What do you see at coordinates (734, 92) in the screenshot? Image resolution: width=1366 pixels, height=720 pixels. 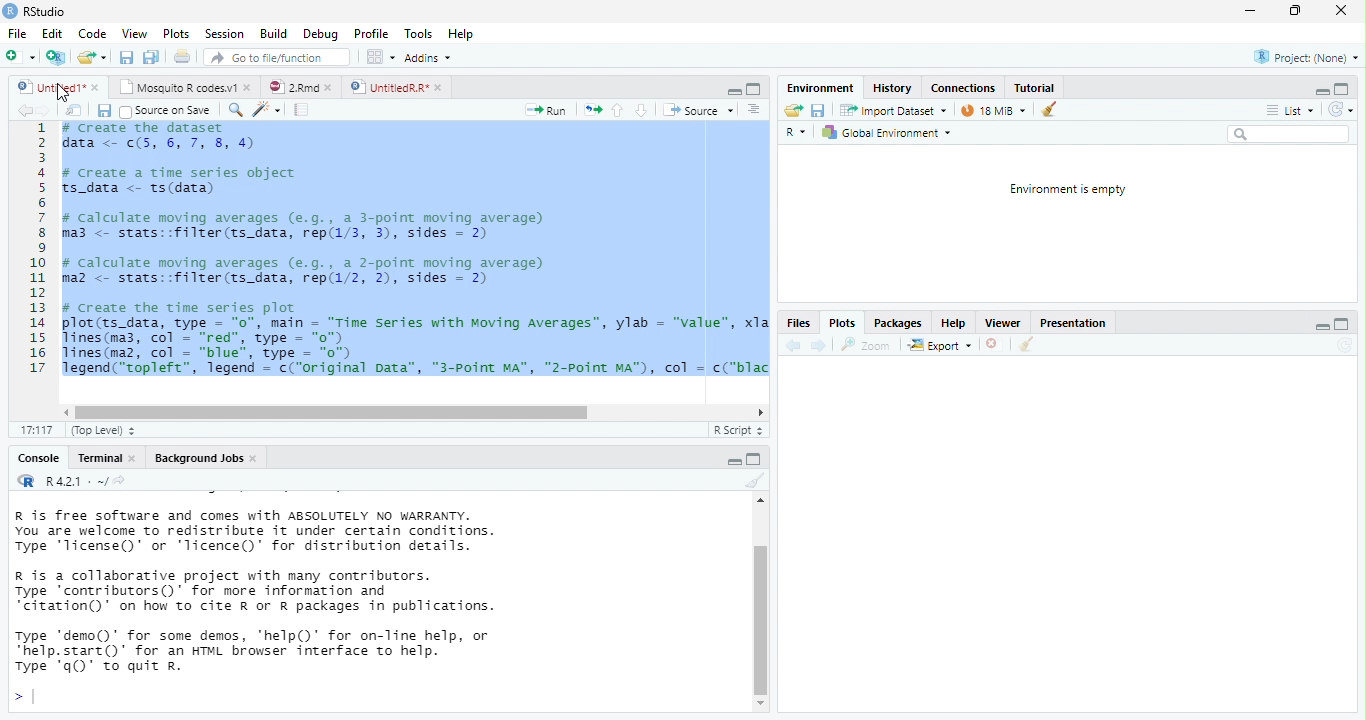 I see `minimize` at bounding box center [734, 92].